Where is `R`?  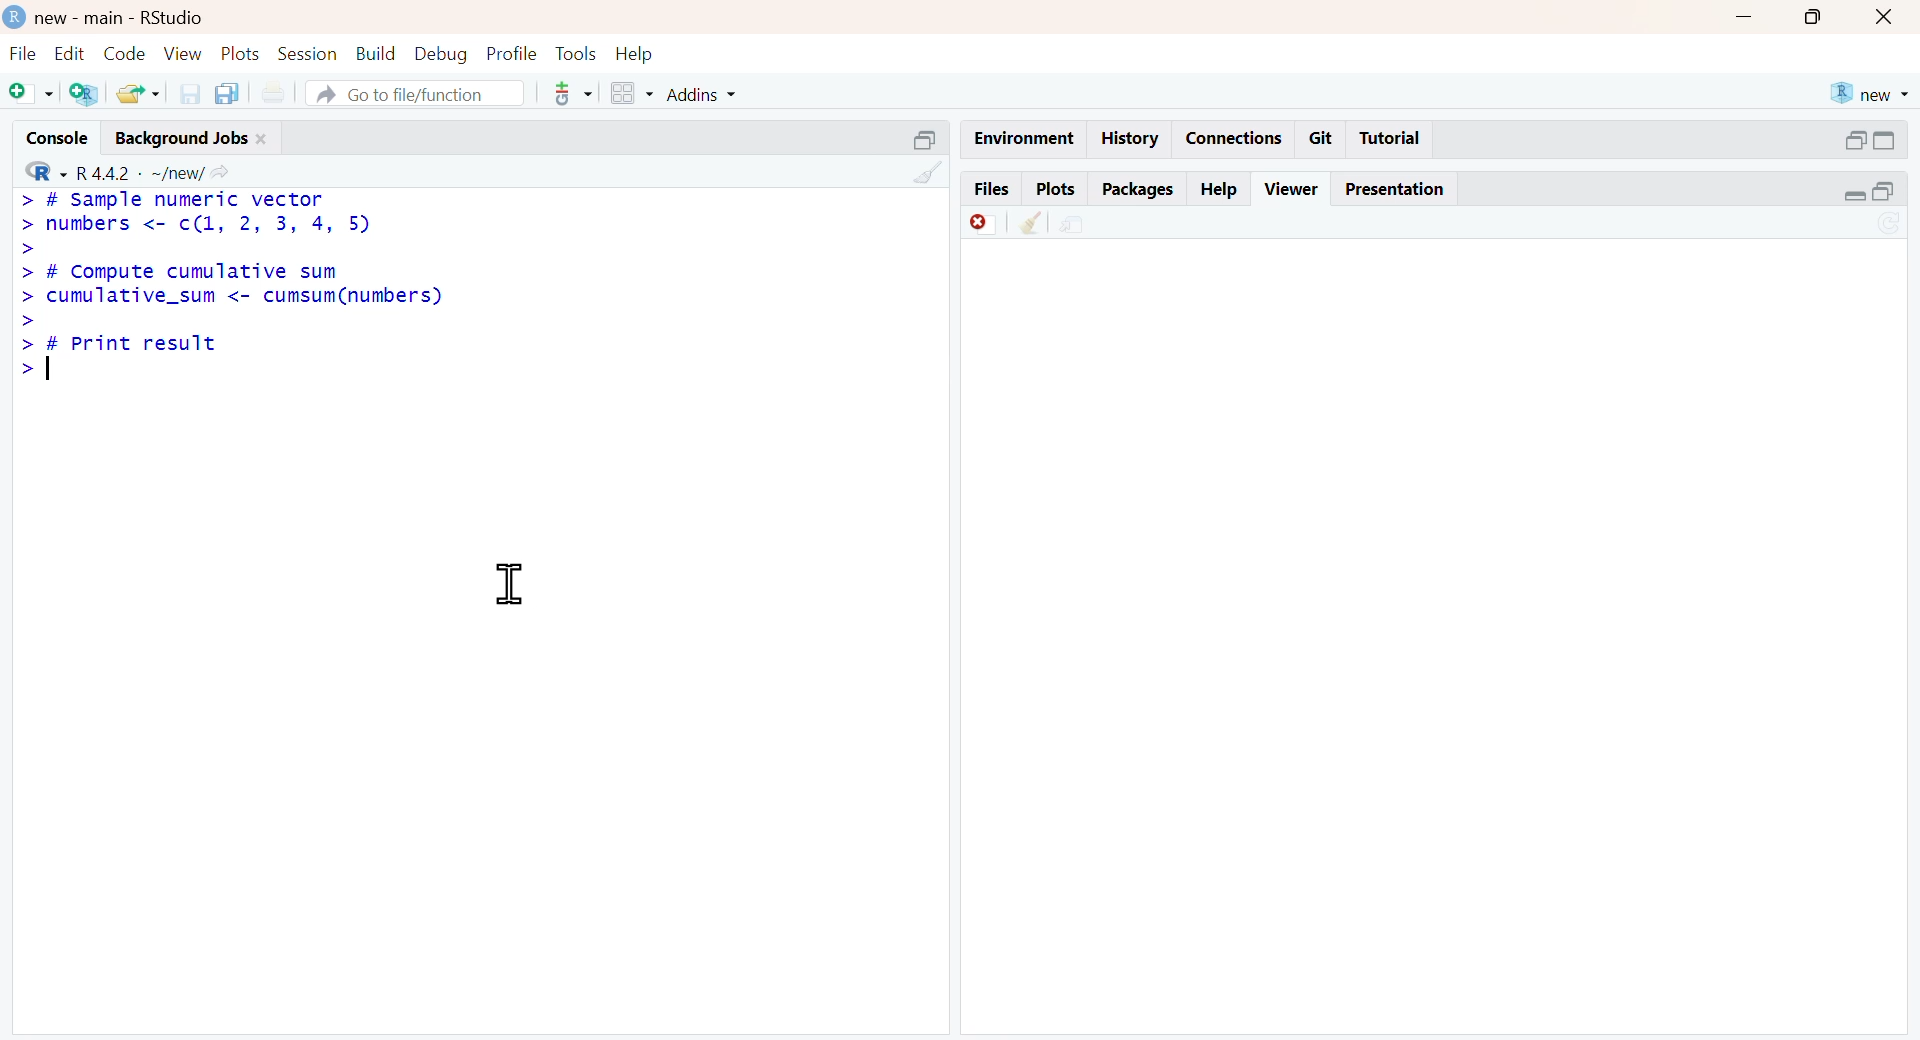
R is located at coordinates (47, 170).